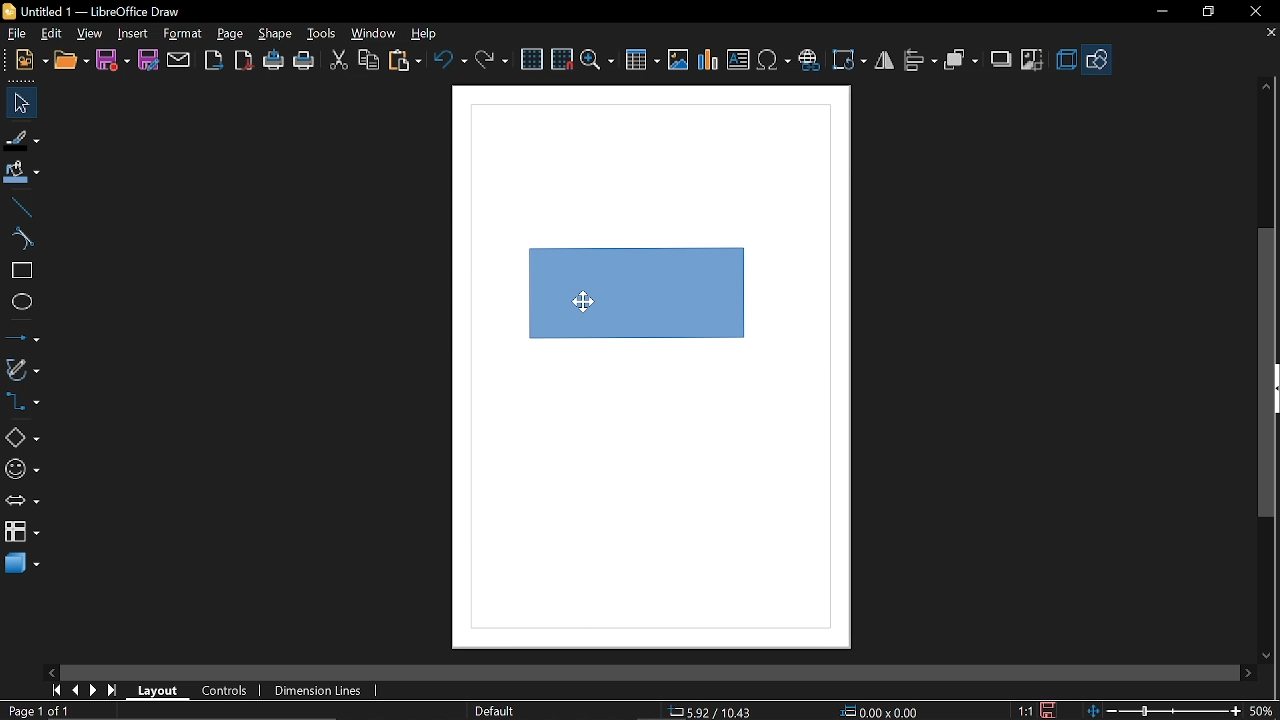 This screenshot has width=1280, height=720. What do you see at coordinates (20, 207) in the screenshot?
I see `Line` at bounding box center [20, 207].